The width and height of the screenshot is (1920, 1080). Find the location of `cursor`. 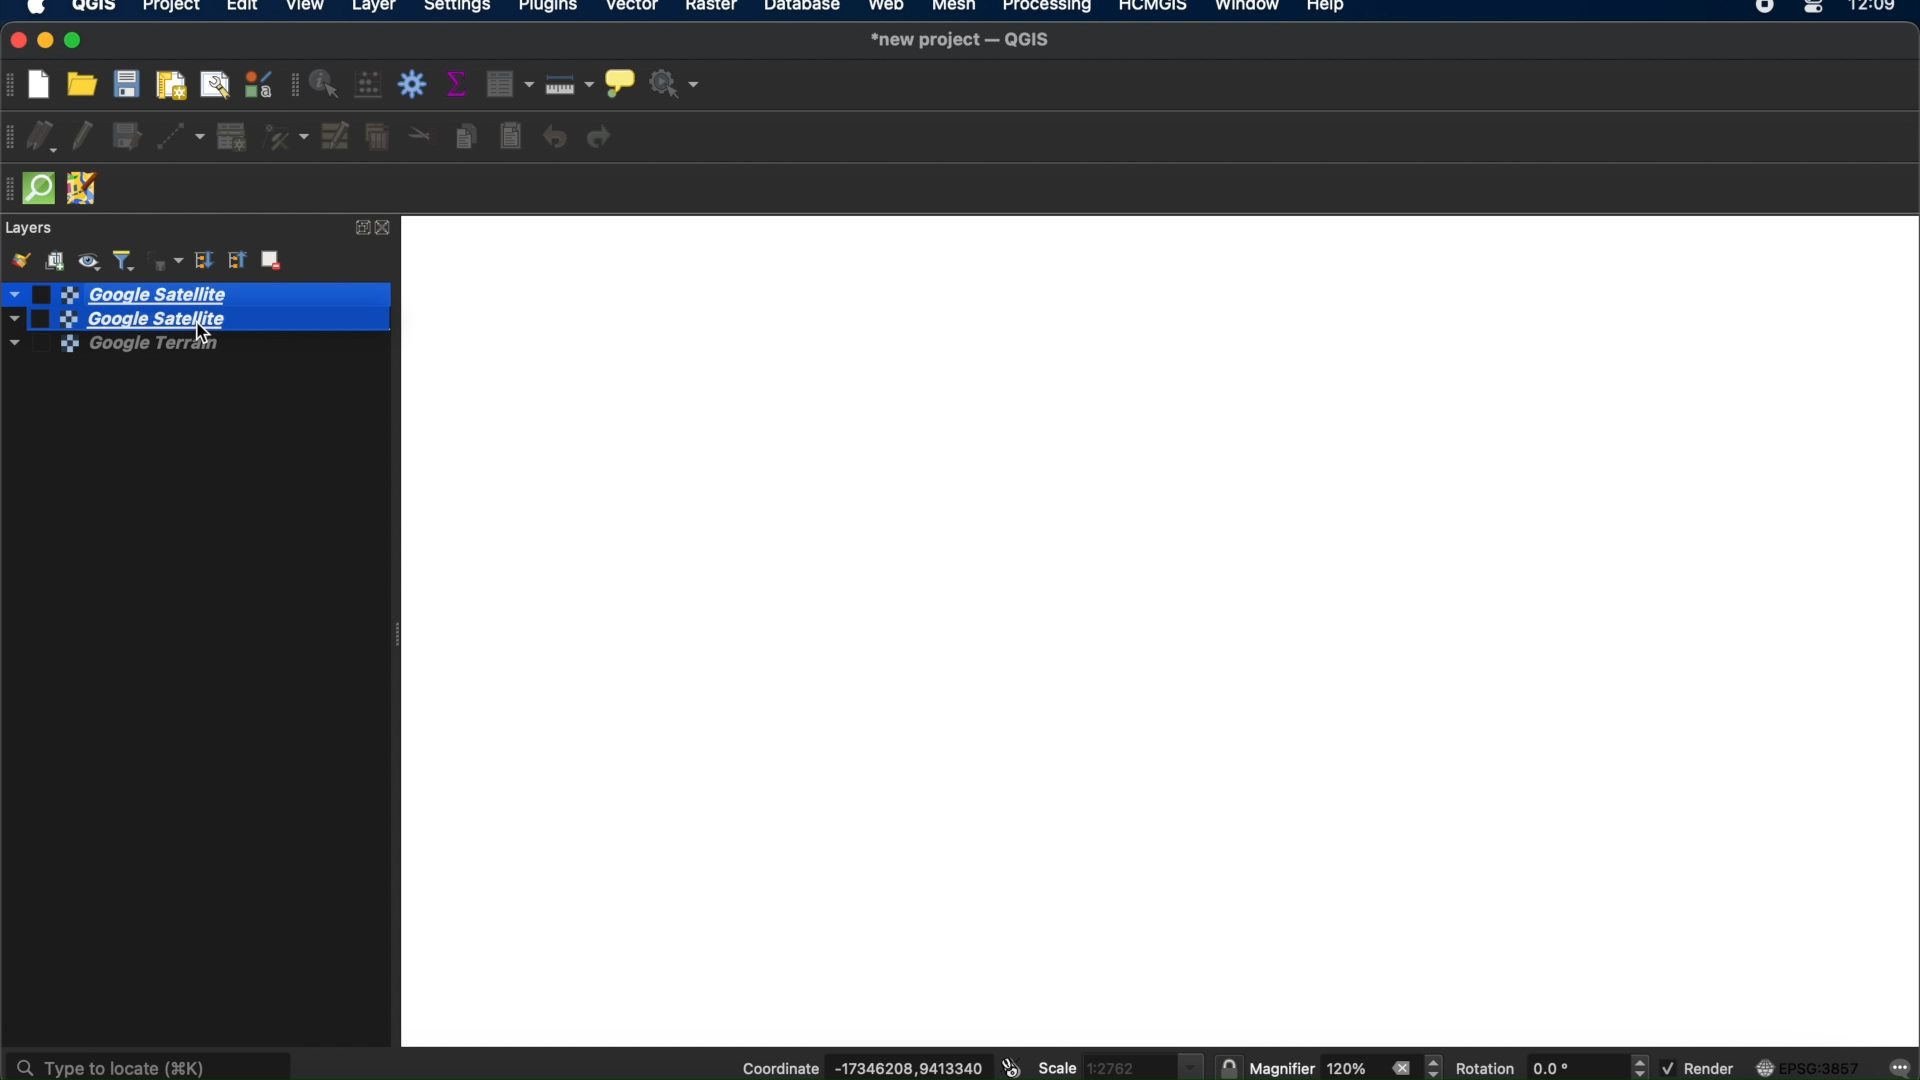

cursor is located at coordinates (206, 334).